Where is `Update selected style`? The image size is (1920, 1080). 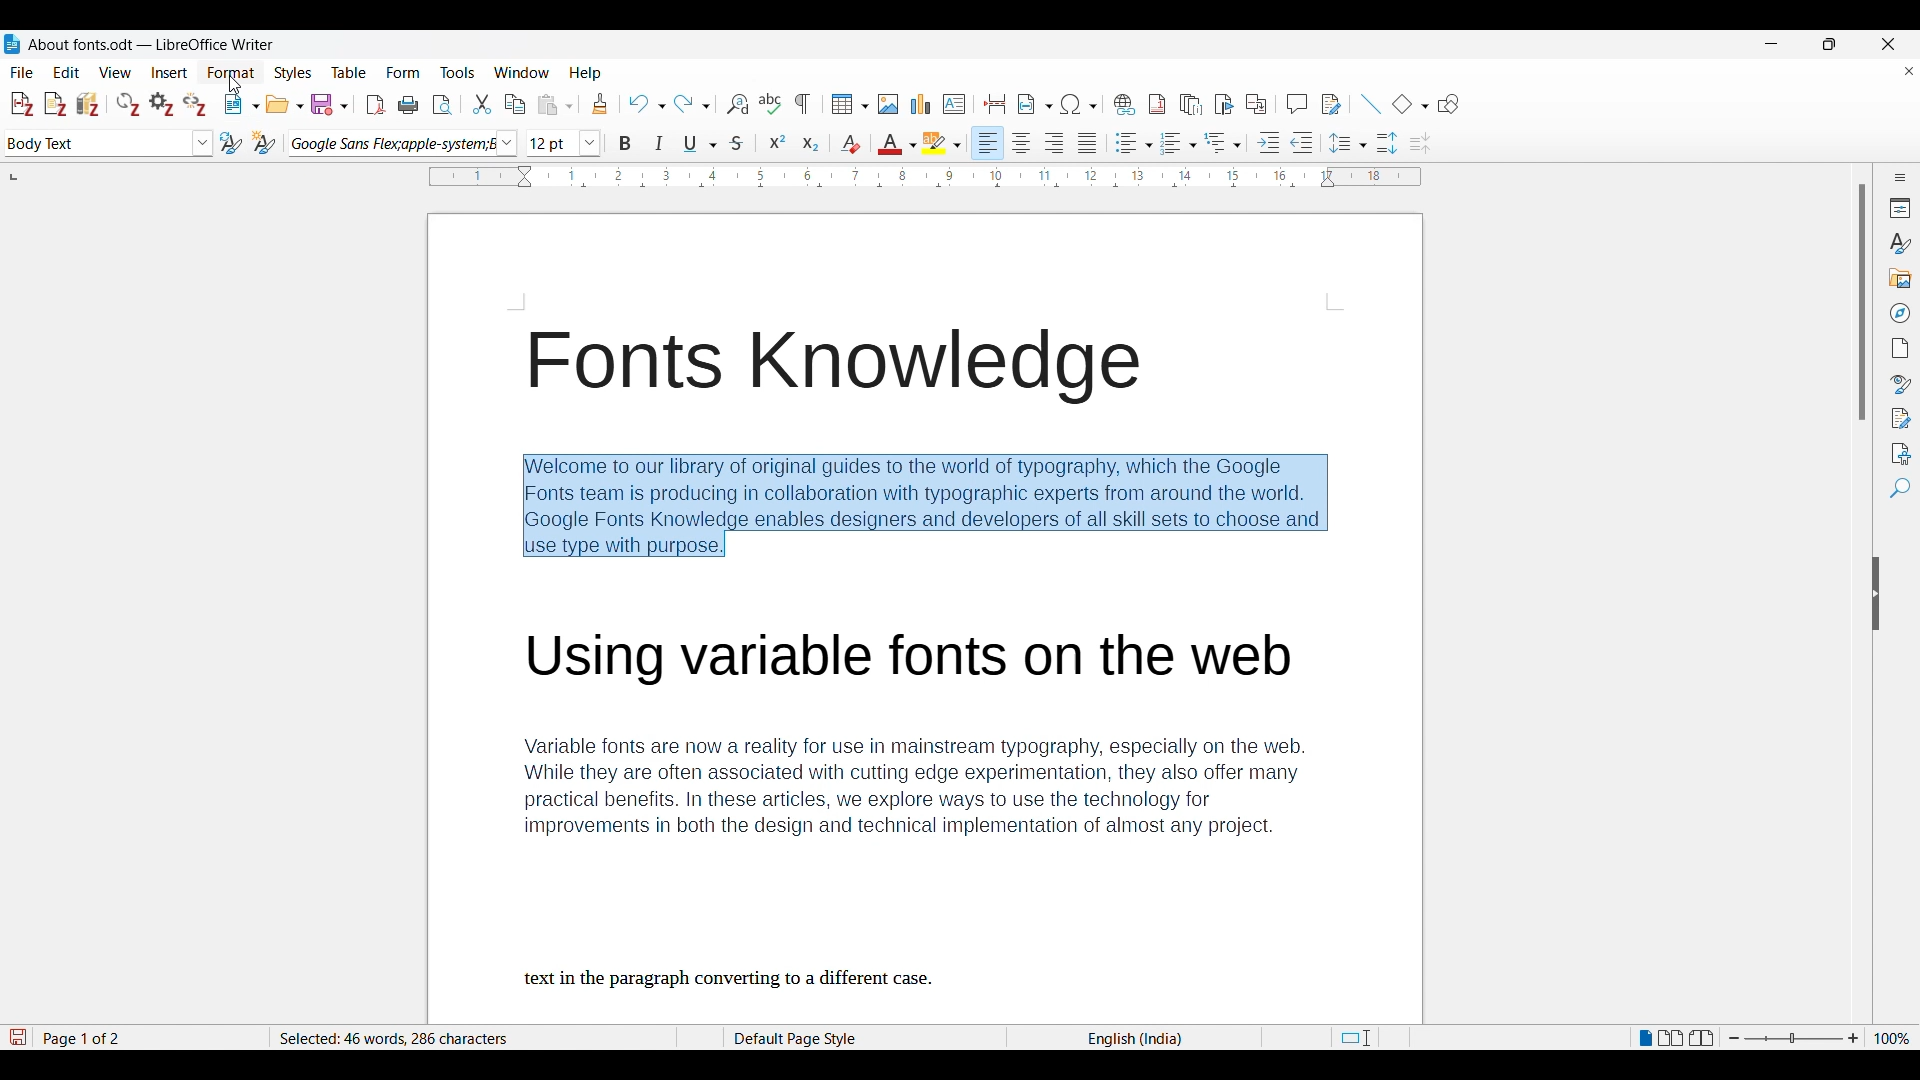
Update selected style is located at coordinates (231, 142).